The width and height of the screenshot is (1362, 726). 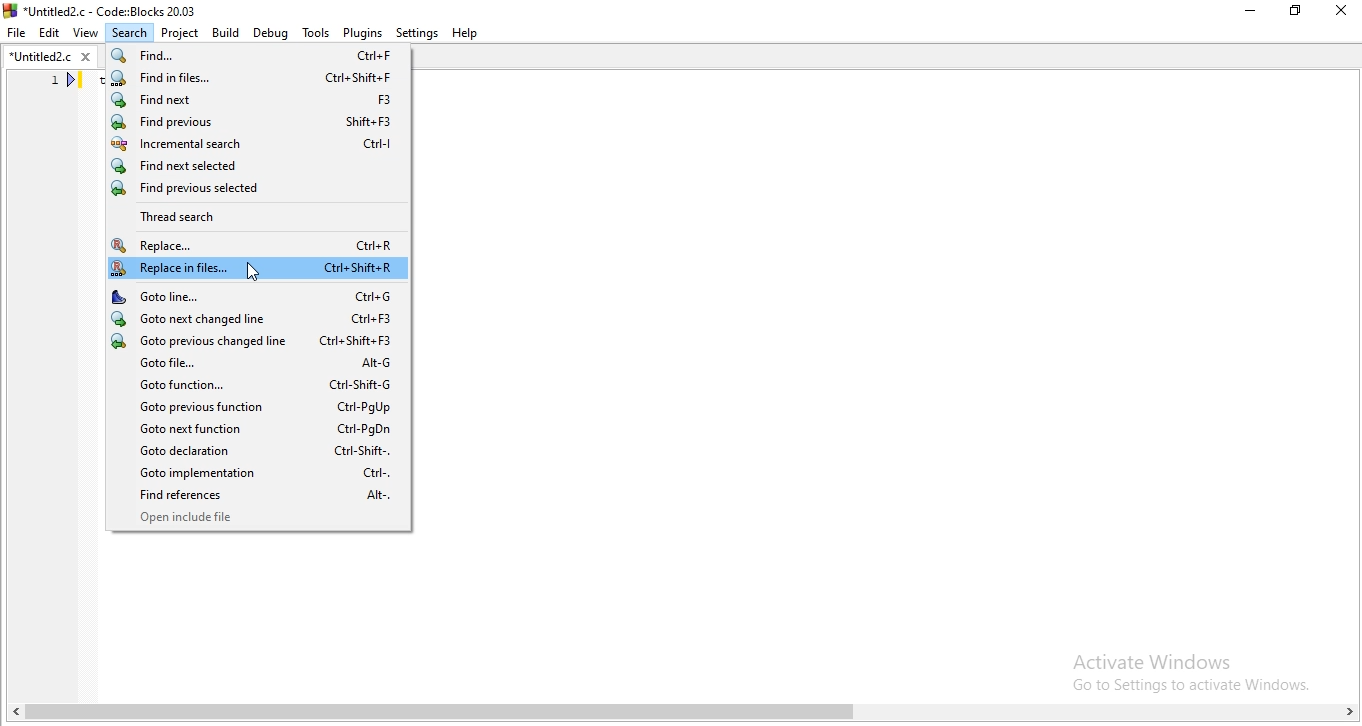 What do you see at coordinates (254, 299) in the screenshot?
I see `Goto line...` at bounding box center [254, 299].